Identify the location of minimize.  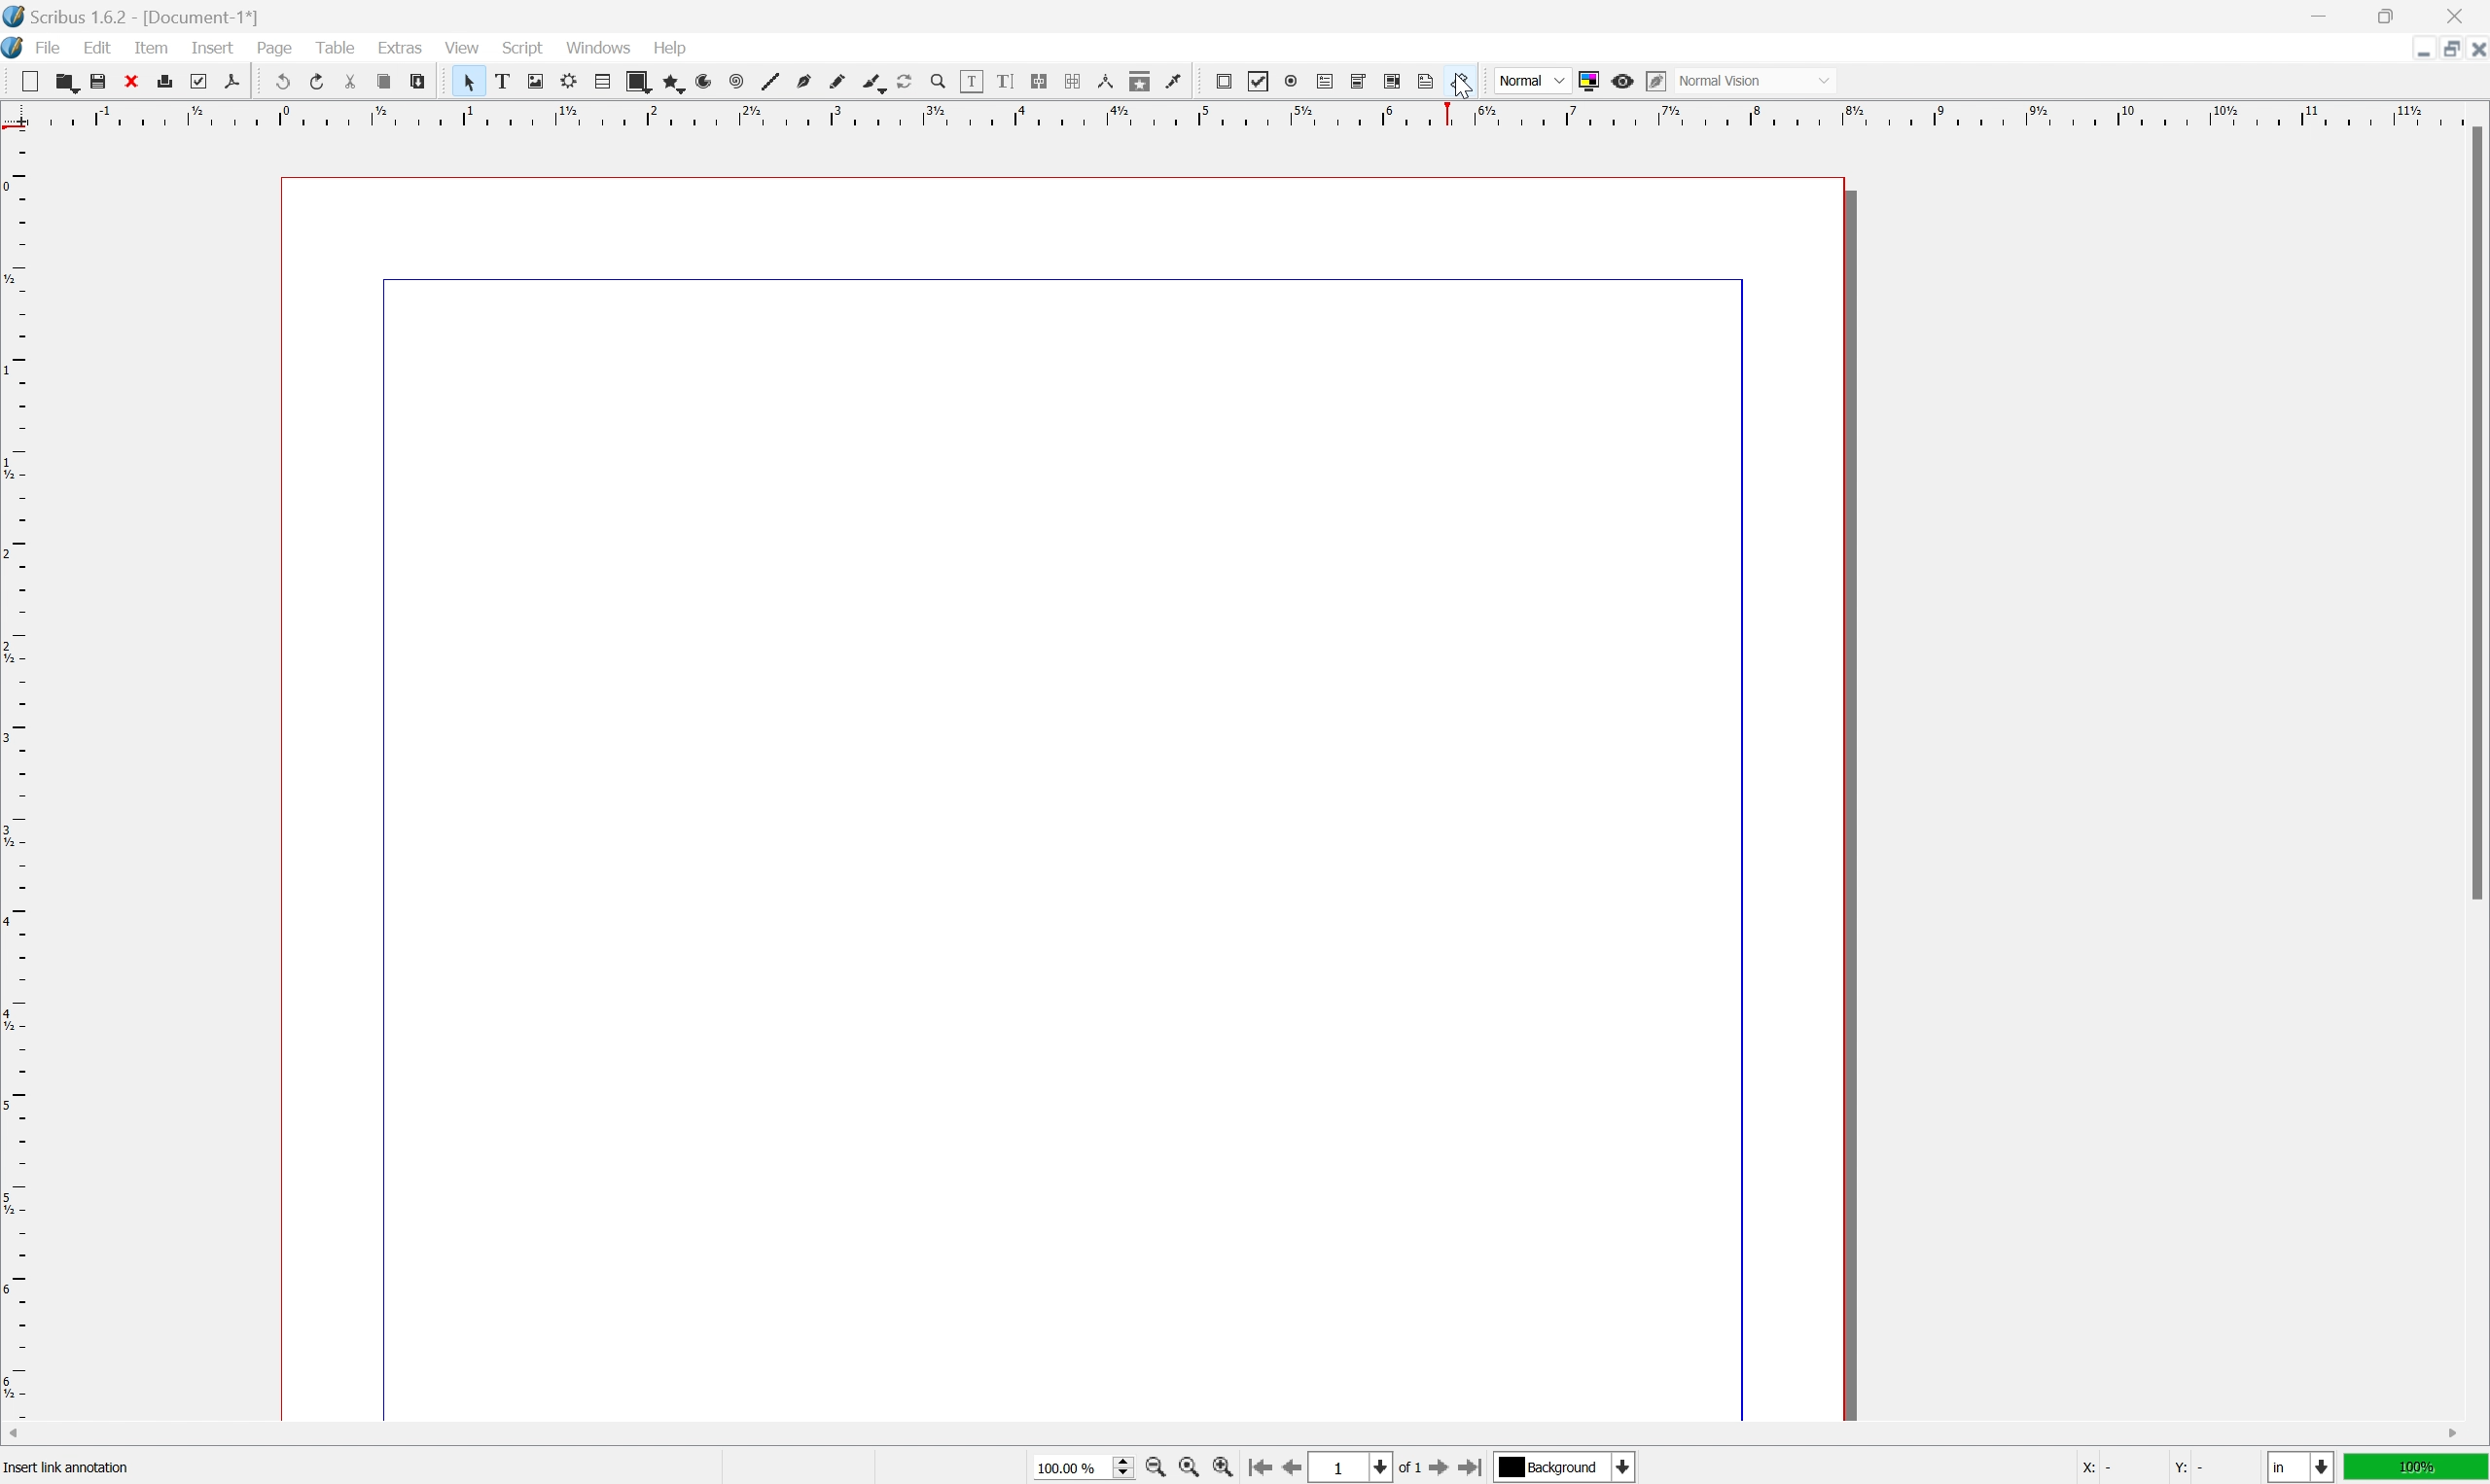
(2417, 51).